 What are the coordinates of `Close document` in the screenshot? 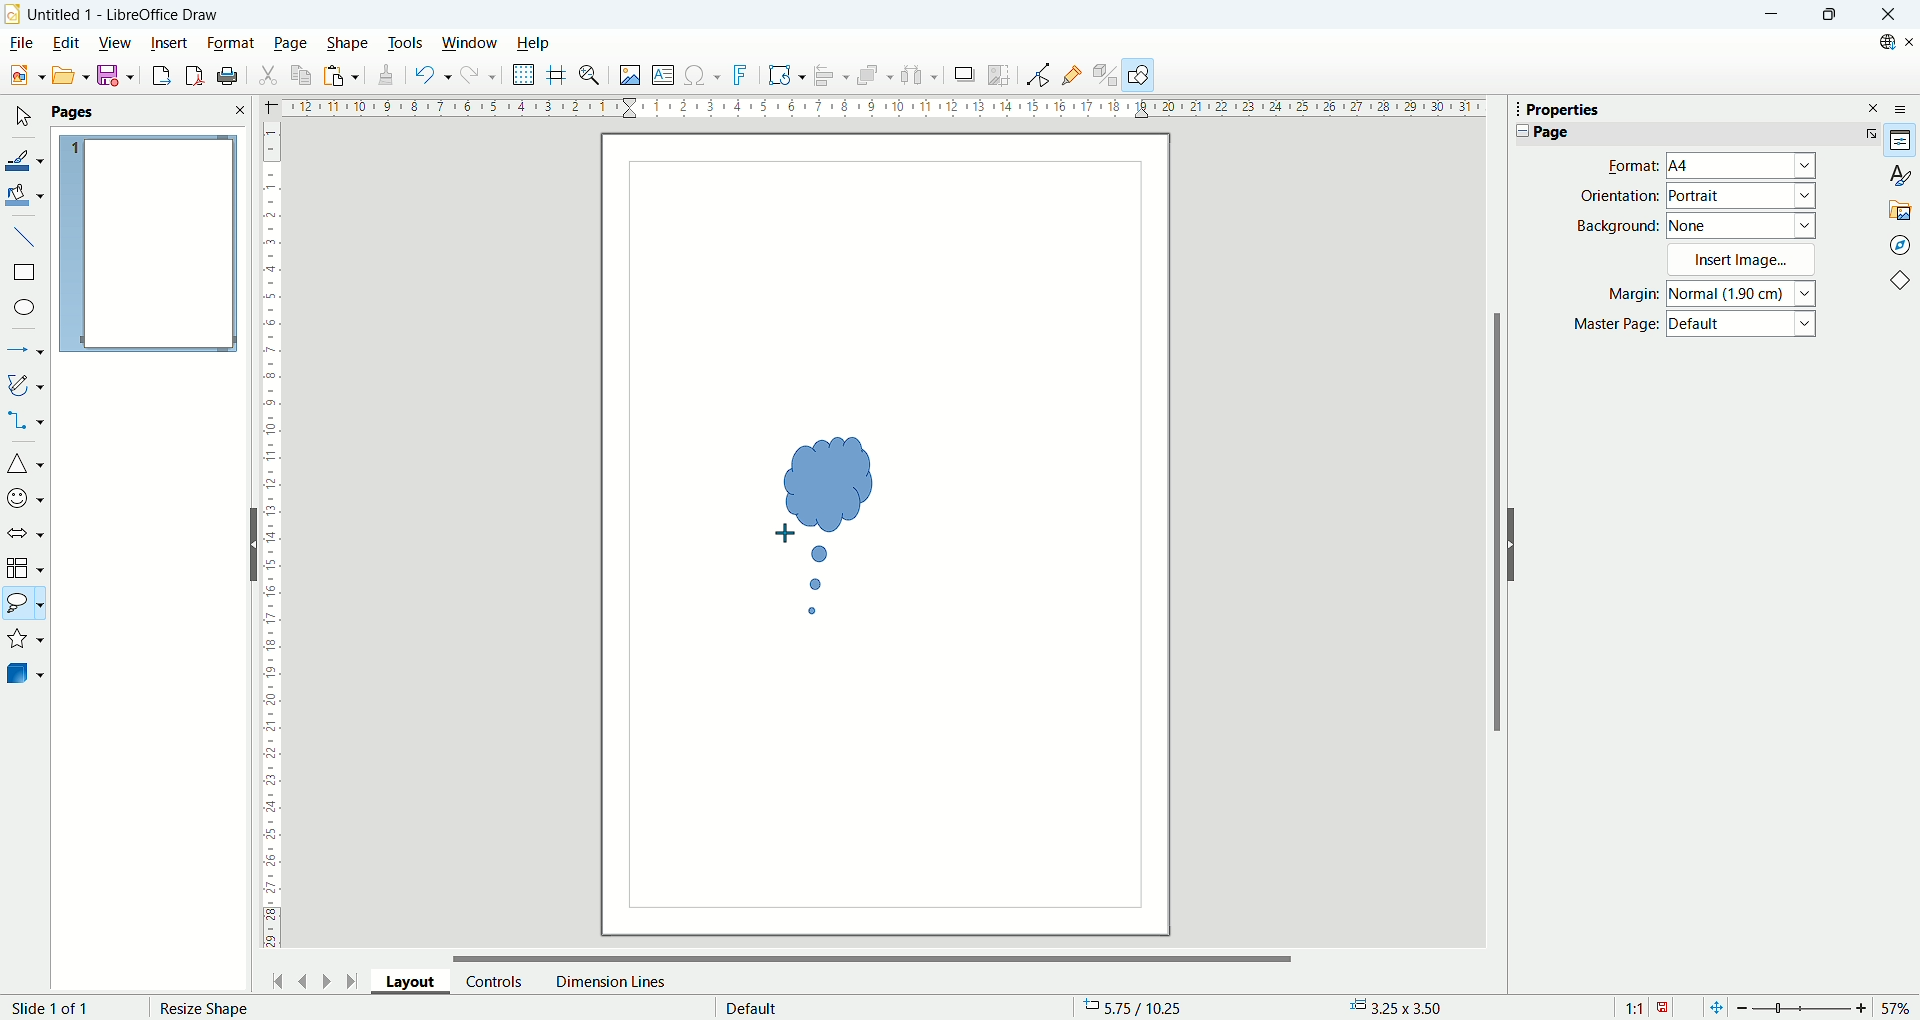 It's located at (1908, 42).